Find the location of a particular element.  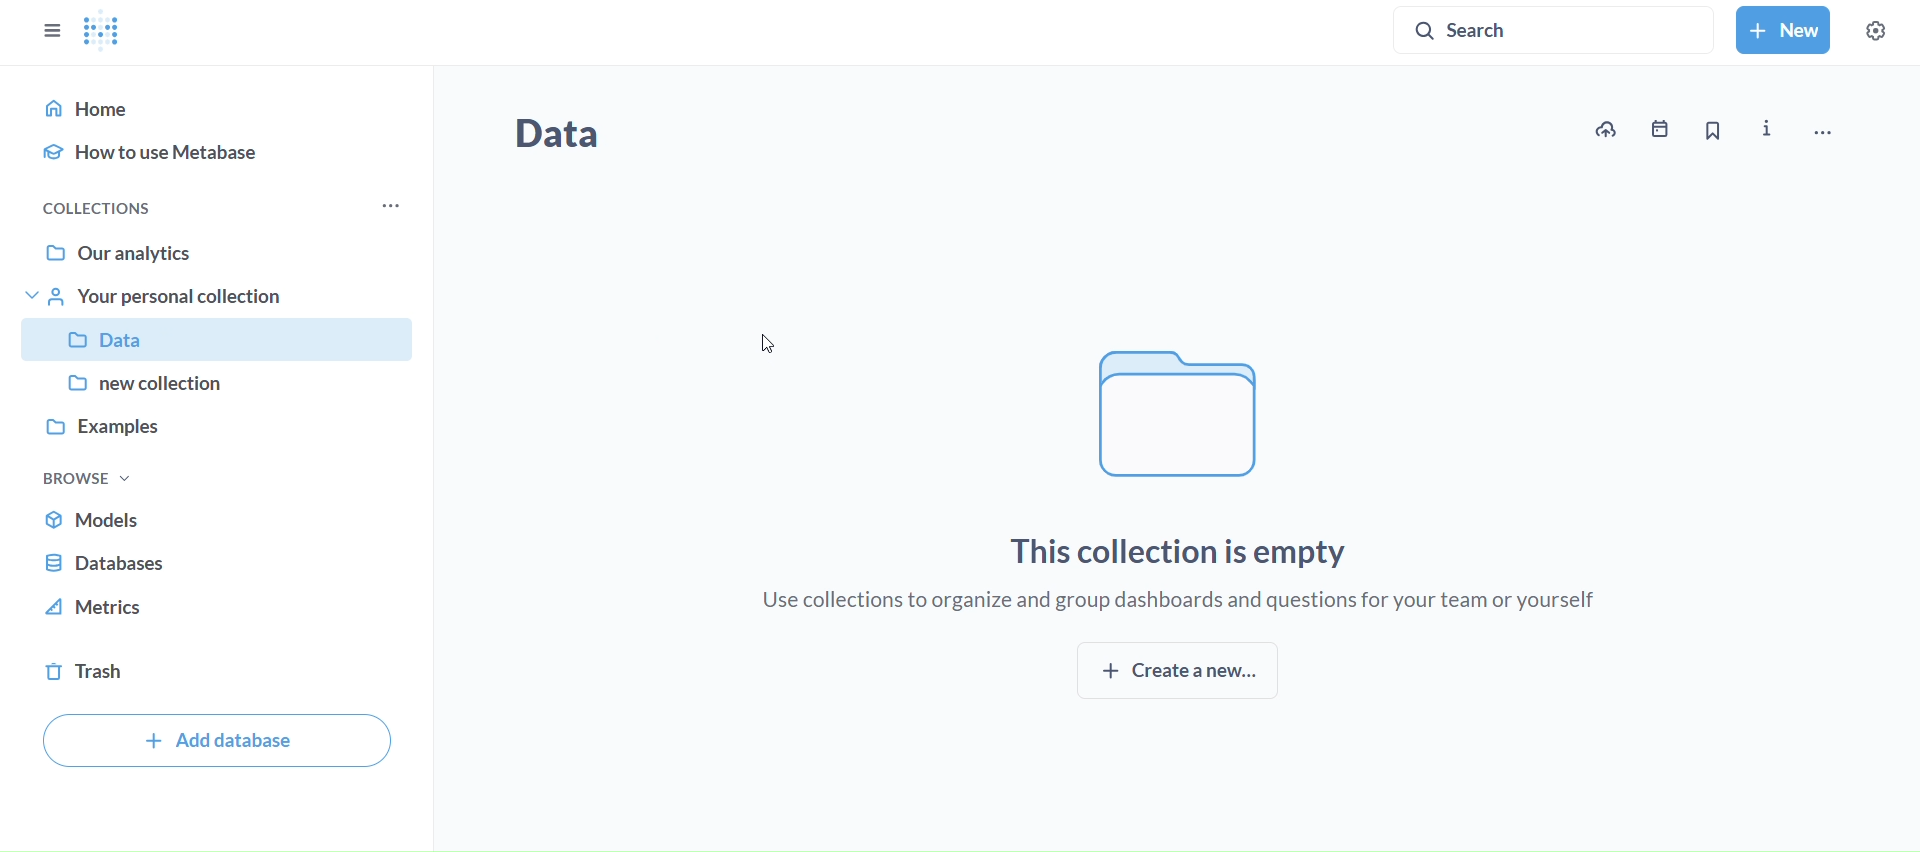

close sidebar is located at coordinates (55, 30).